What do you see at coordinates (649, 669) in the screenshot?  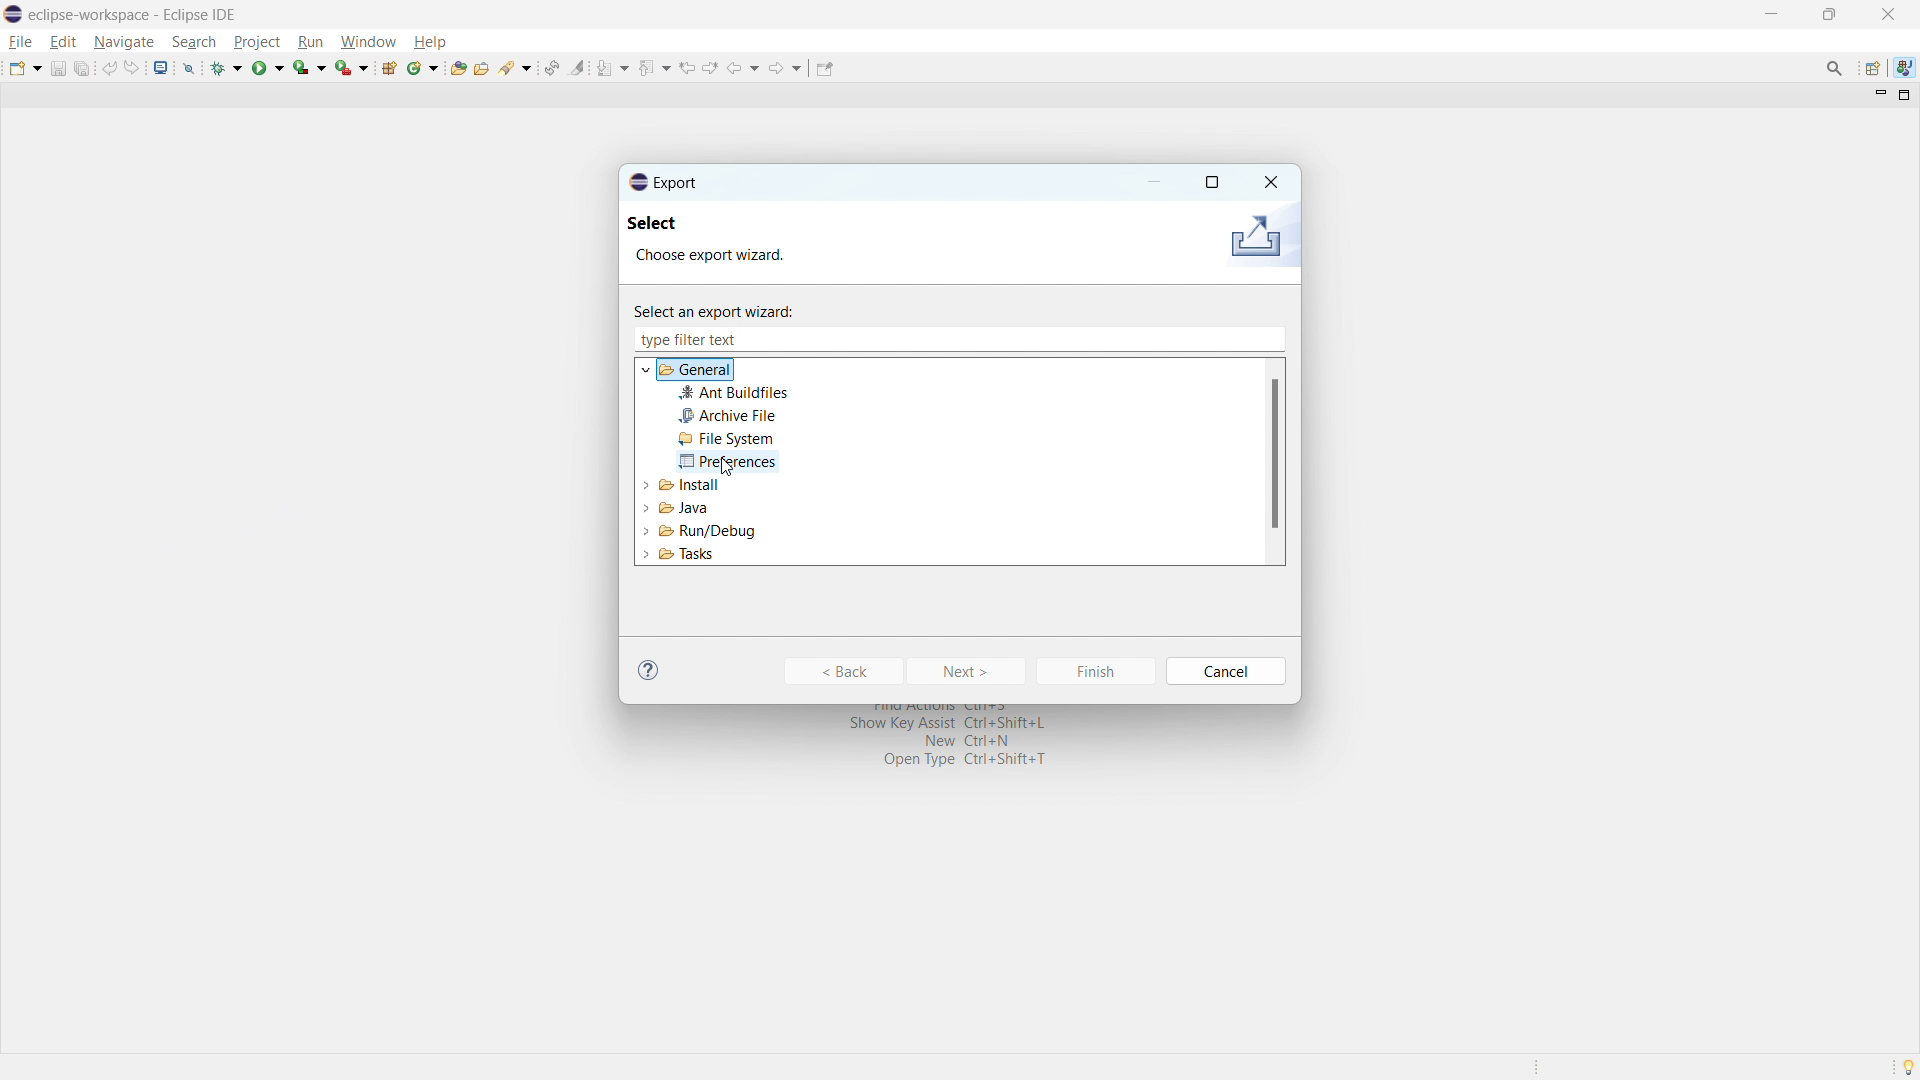 I see `help` at bounding box center [649, 669].